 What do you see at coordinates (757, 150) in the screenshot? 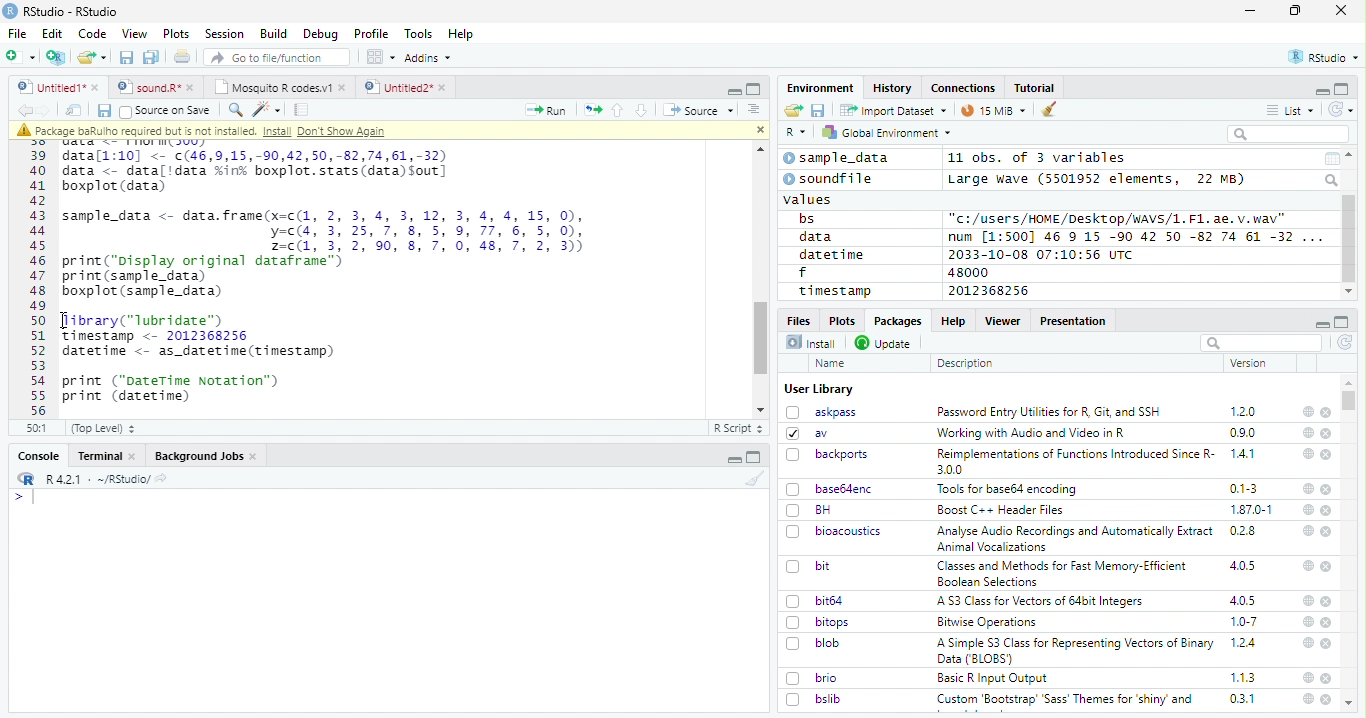
I see `scroll up` at bounding box center [757, 150].